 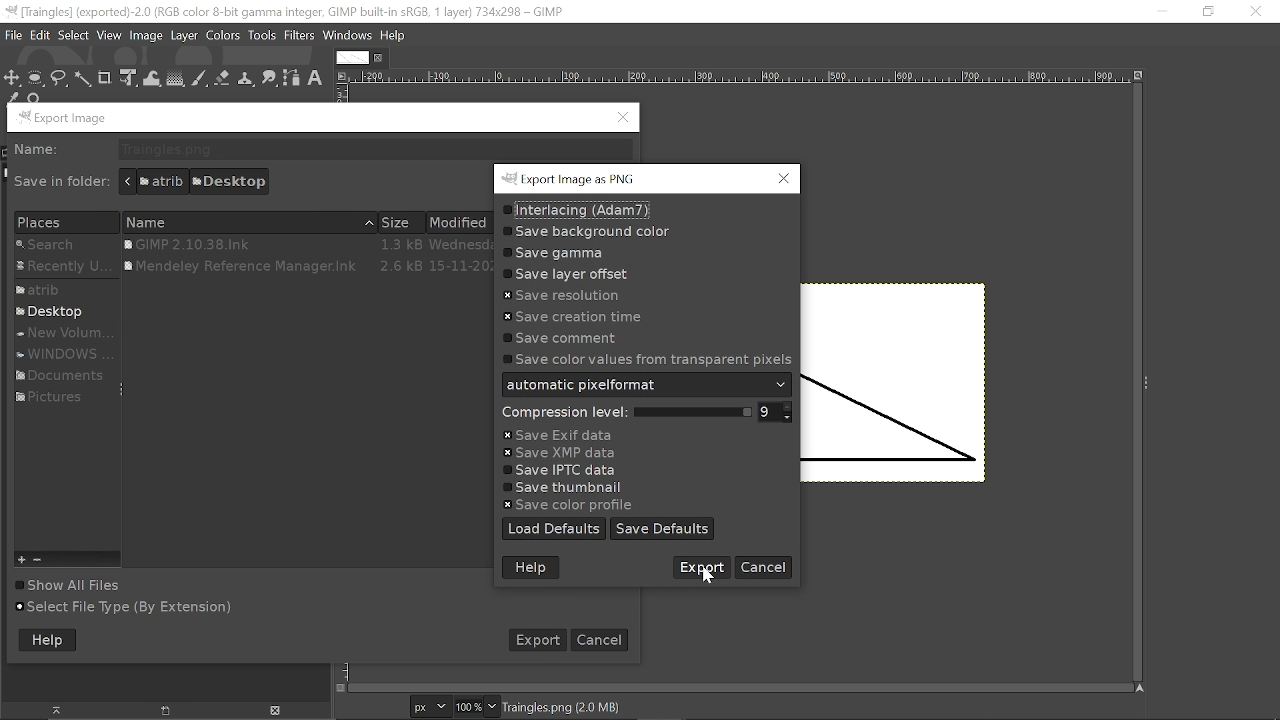 What do you see at coordinates (306, 267) in the screenshot?
I see `Mendeley Reference Manager.Ink` at bounding box center [306, 267].